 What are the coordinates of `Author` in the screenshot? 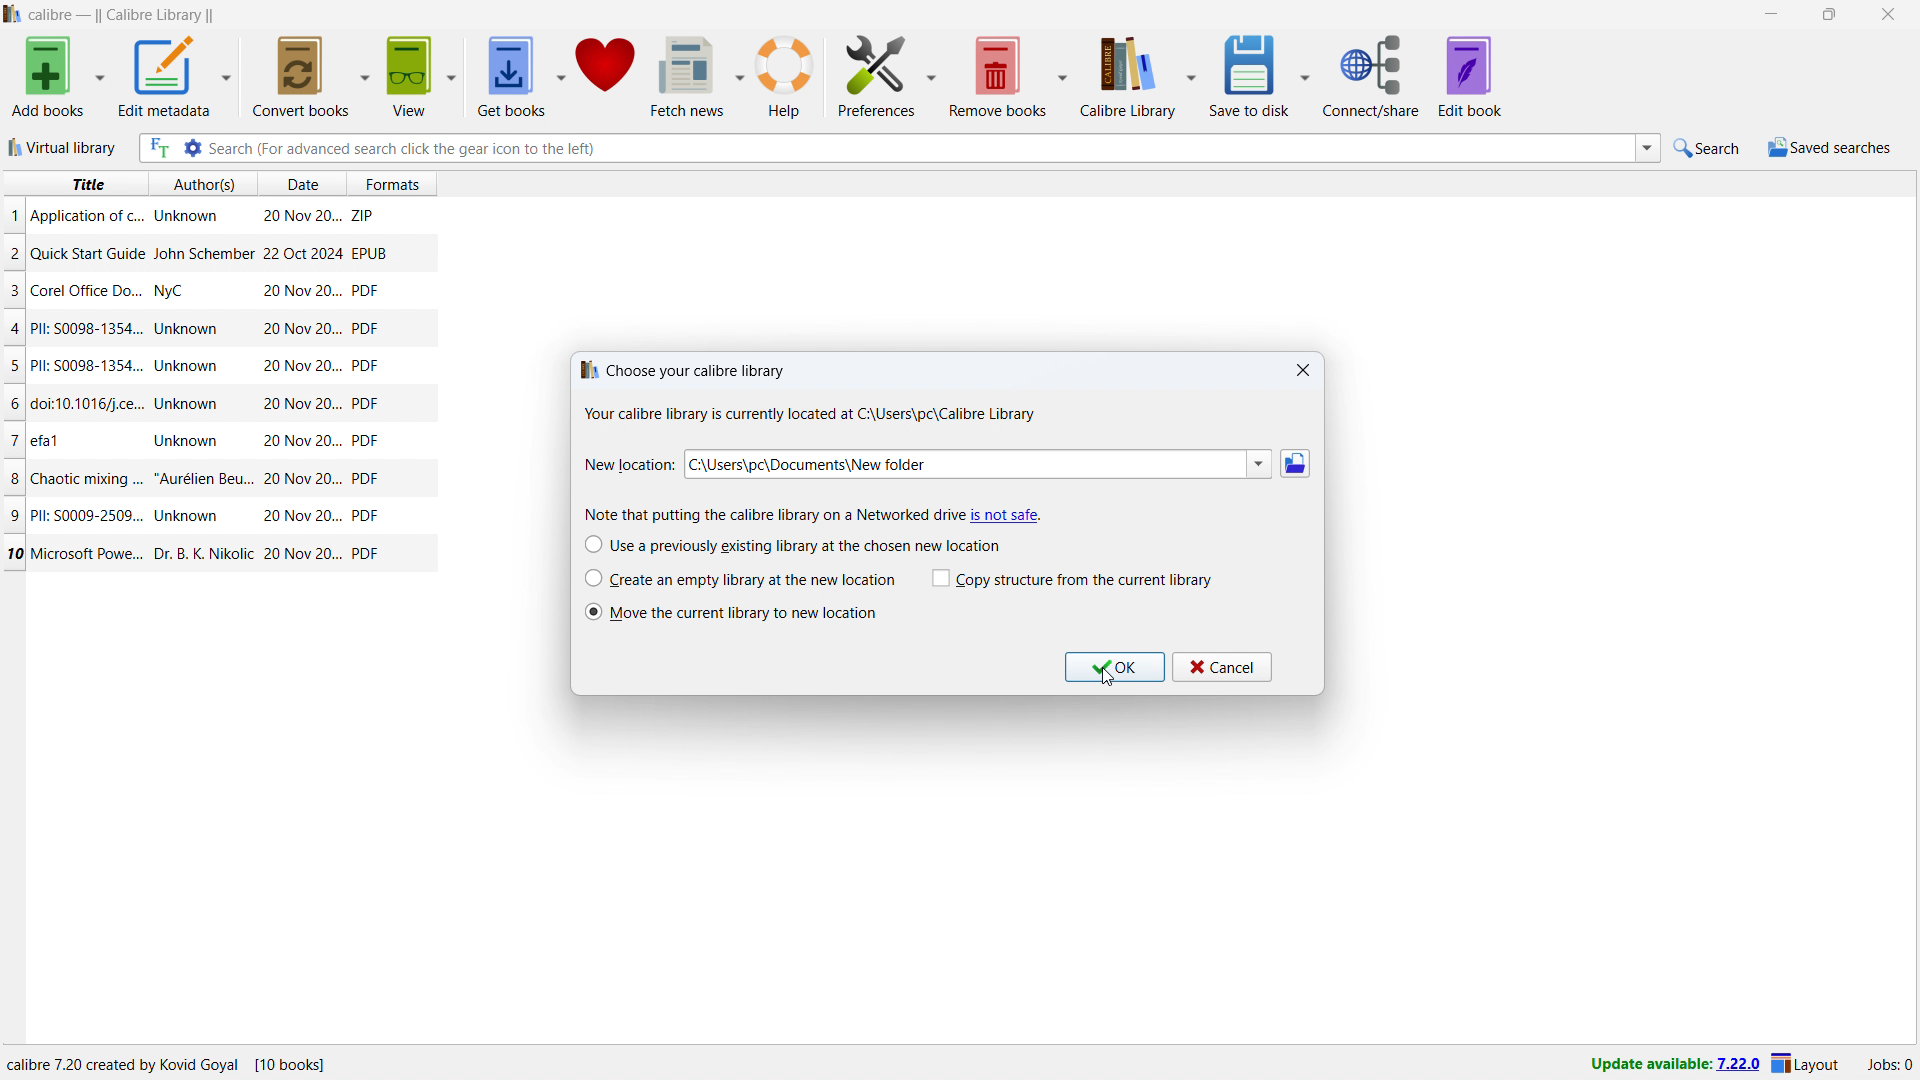 It's located at (186, 439).